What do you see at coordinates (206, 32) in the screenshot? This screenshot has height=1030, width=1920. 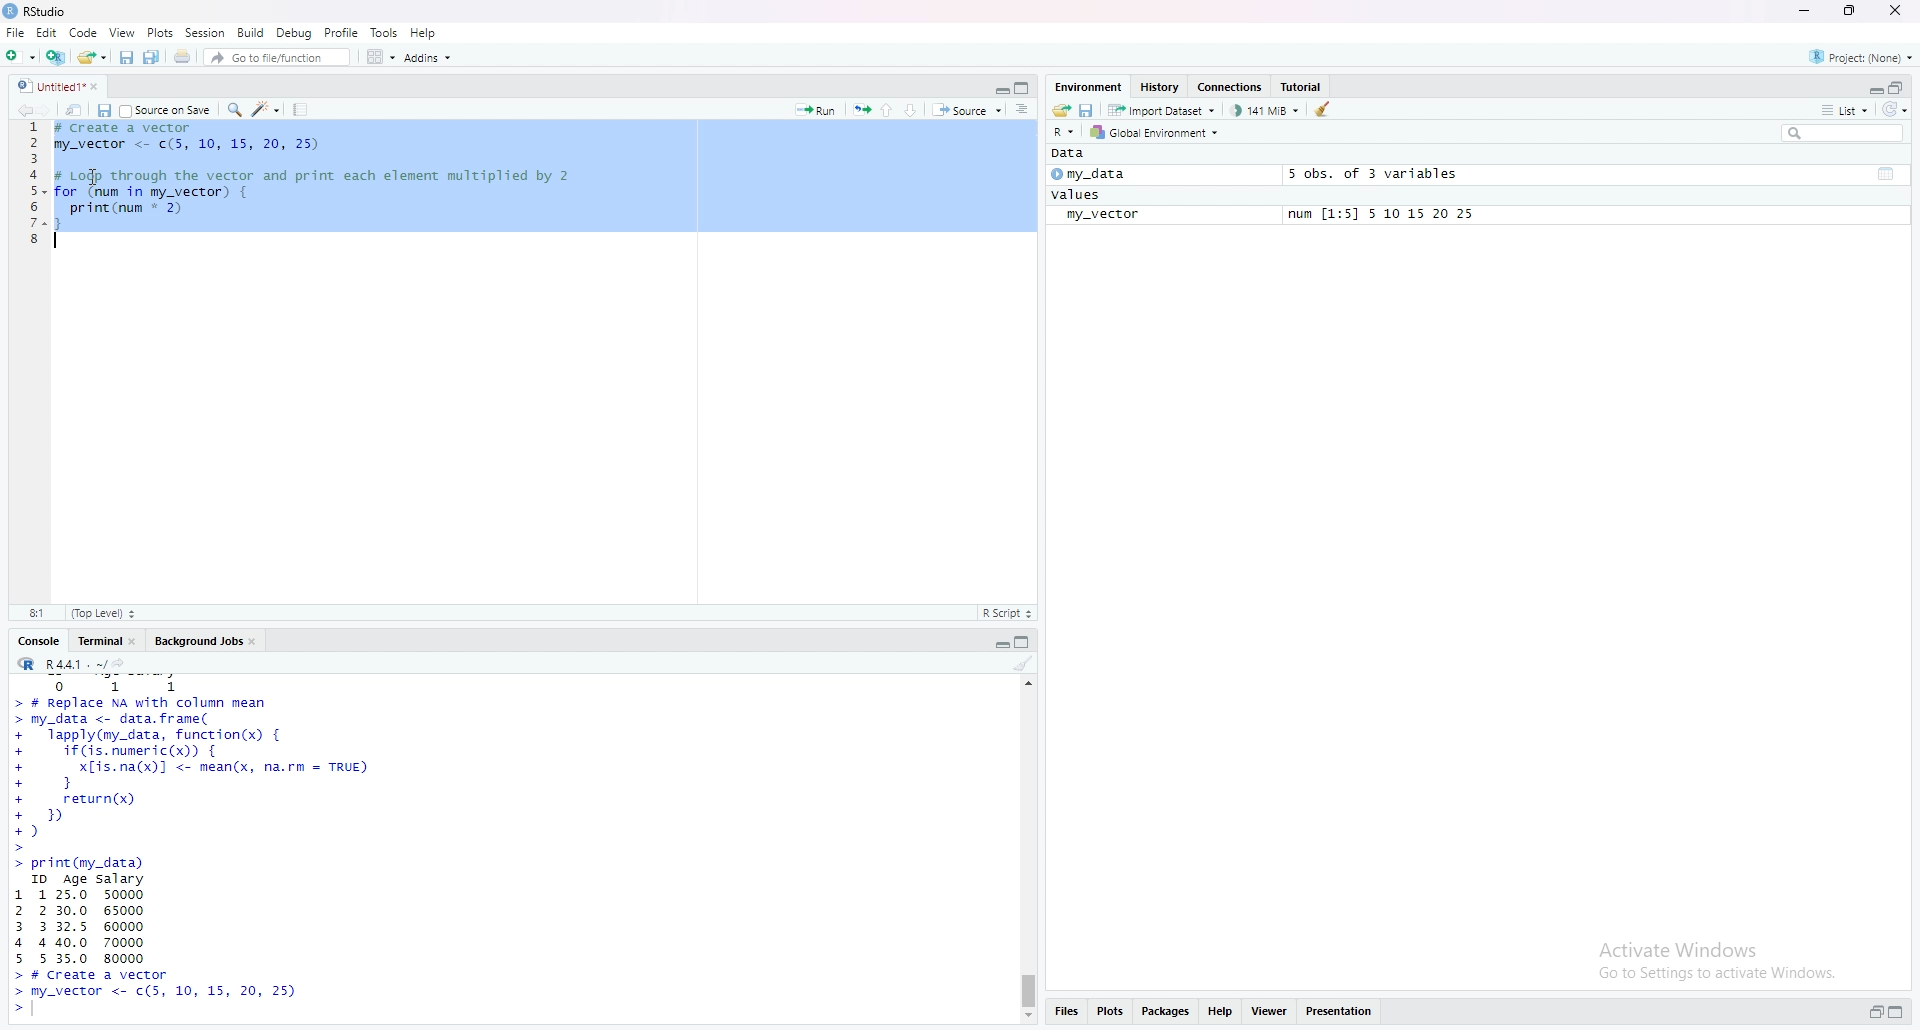 I see `session` at bounding box center [206, 32].